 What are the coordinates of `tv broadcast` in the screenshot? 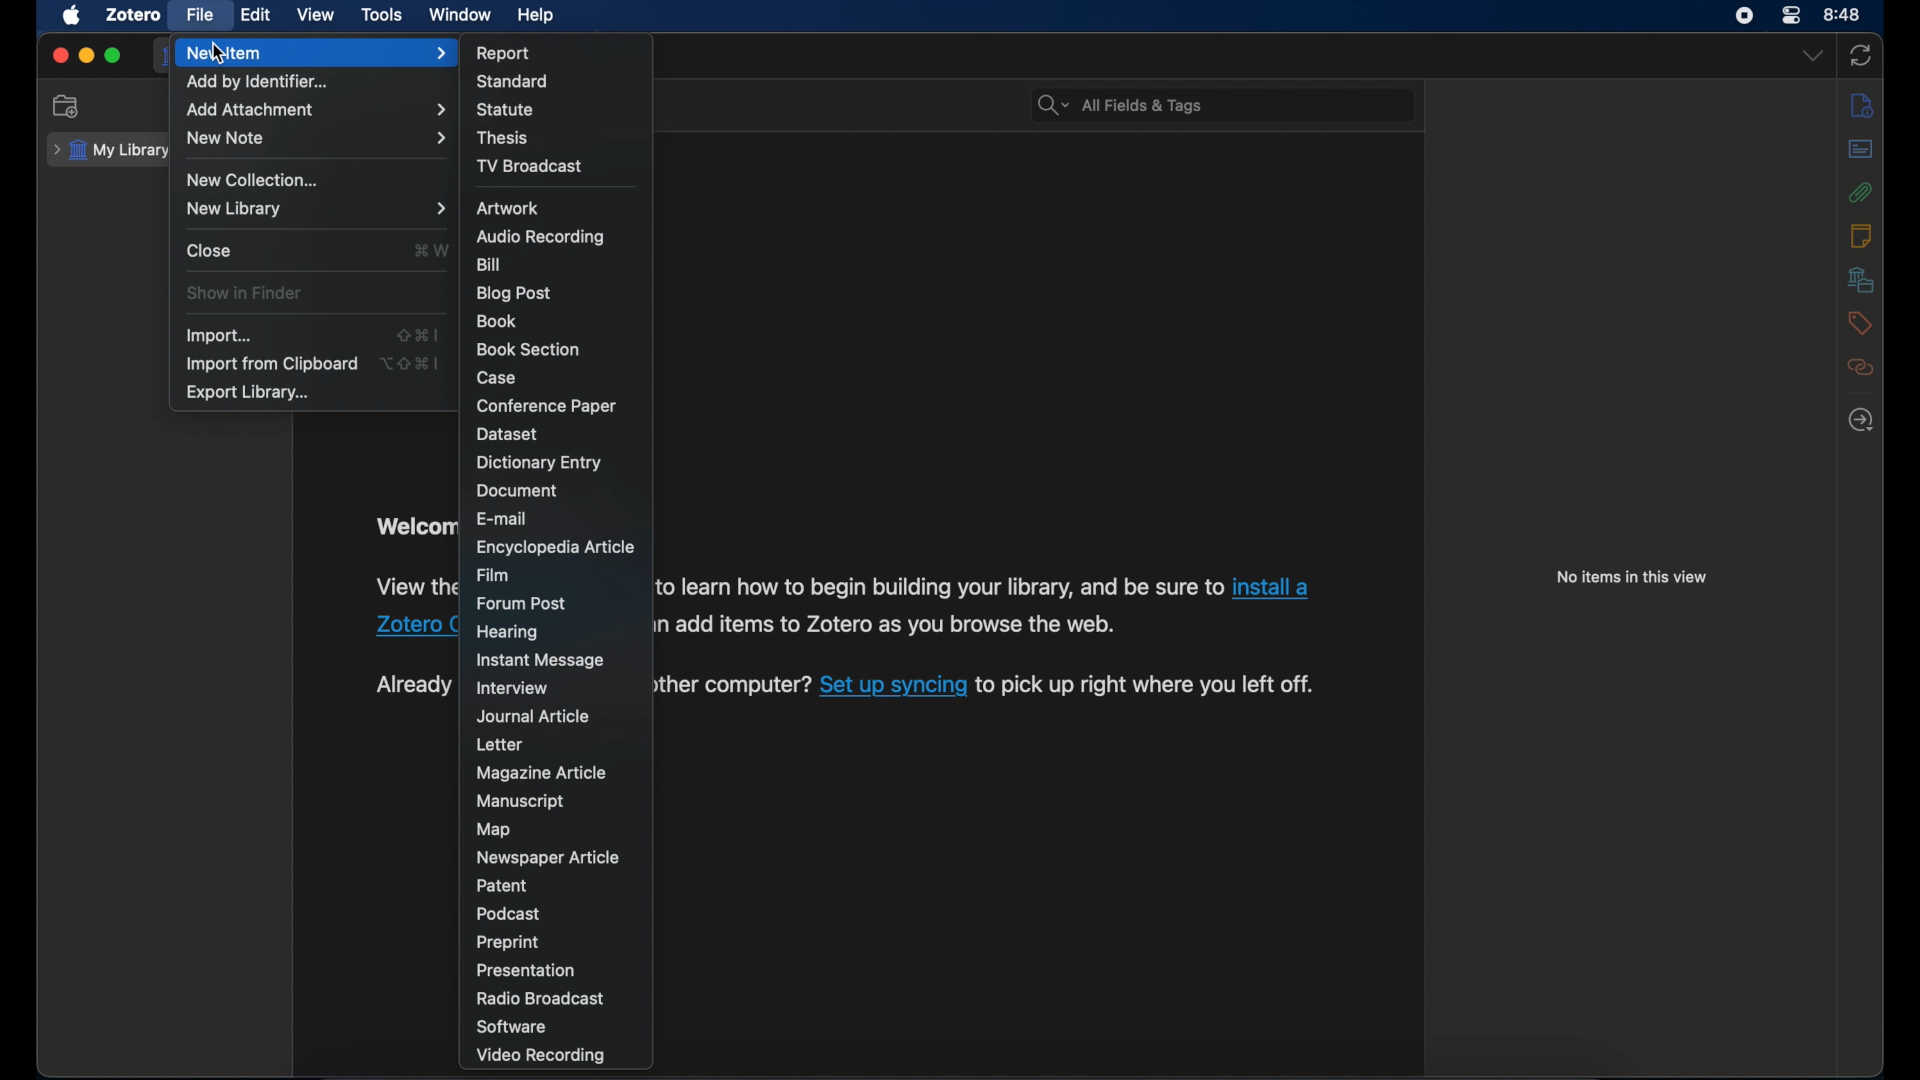 It's located at (530, 165).